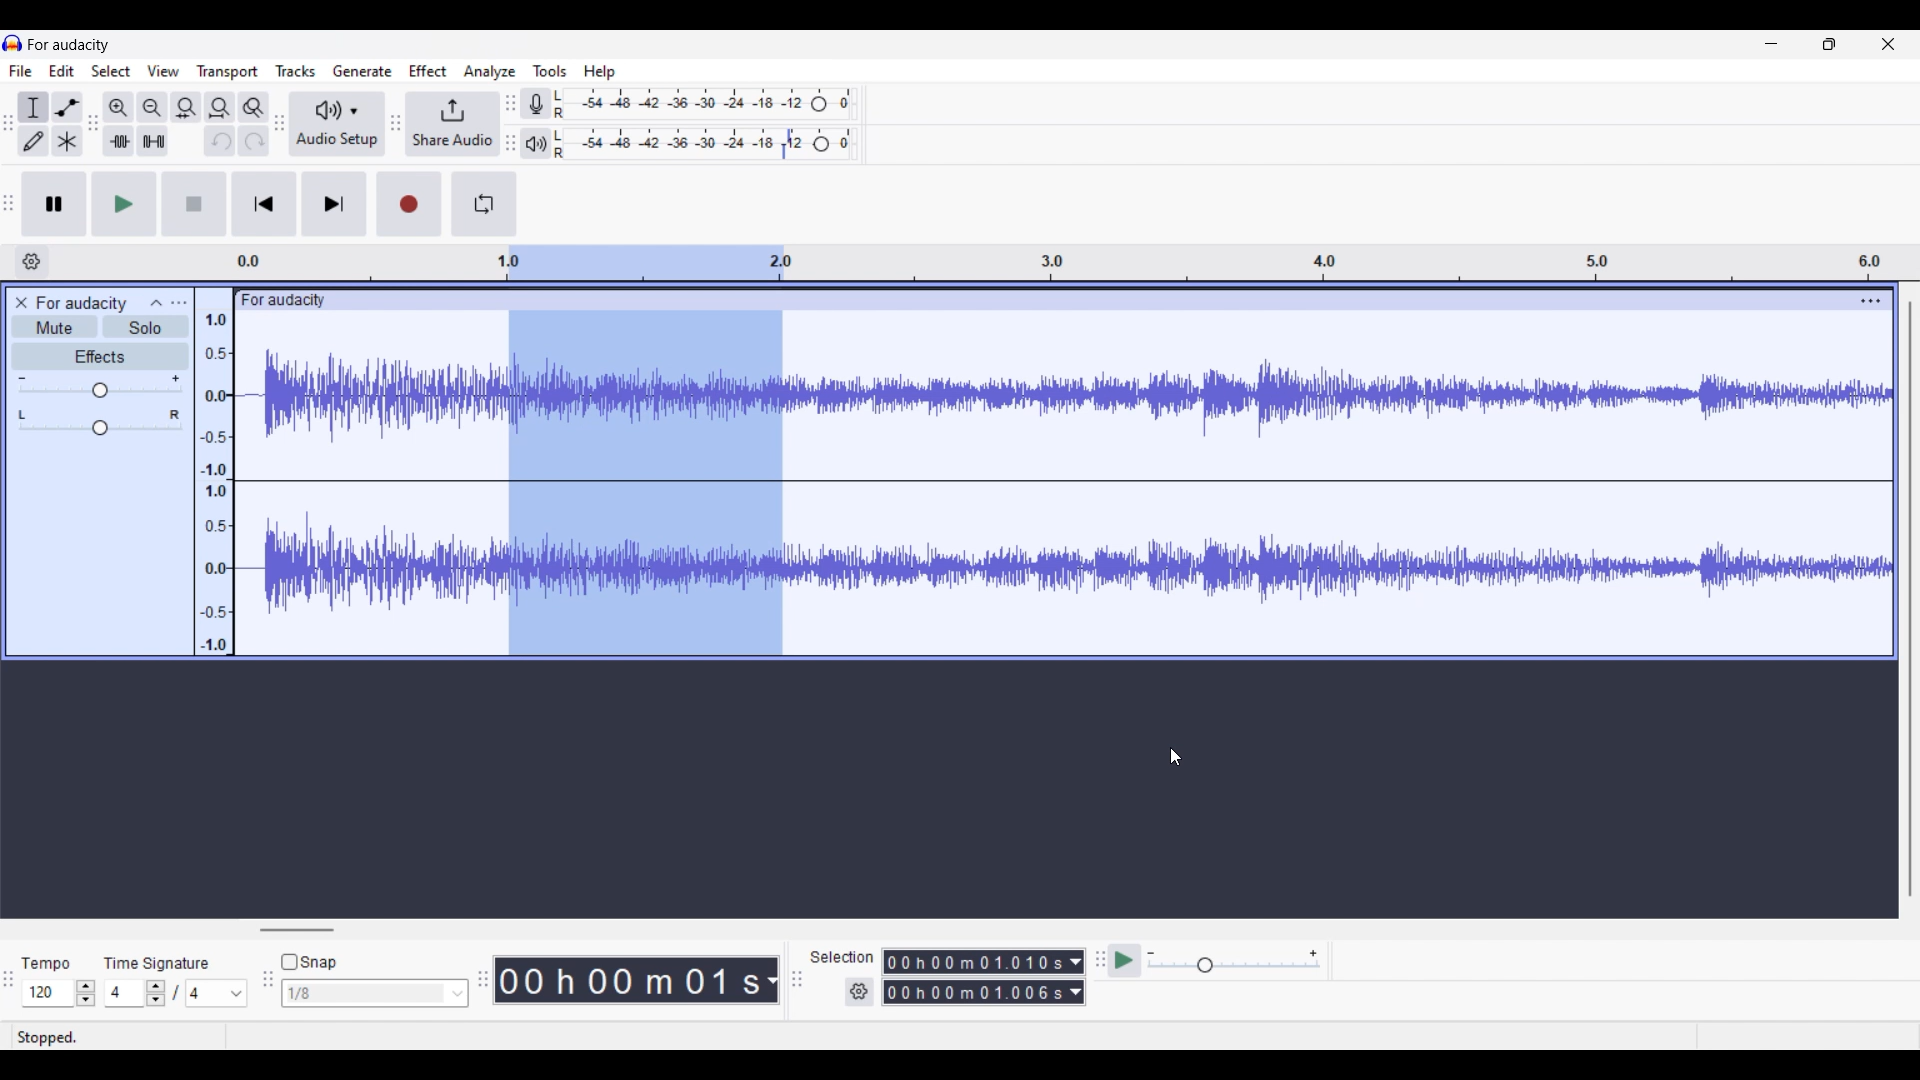  What do you see at coordinates (119, 108) in the screenshot?
I see `Zoom in` at bounding box center [119, 108].